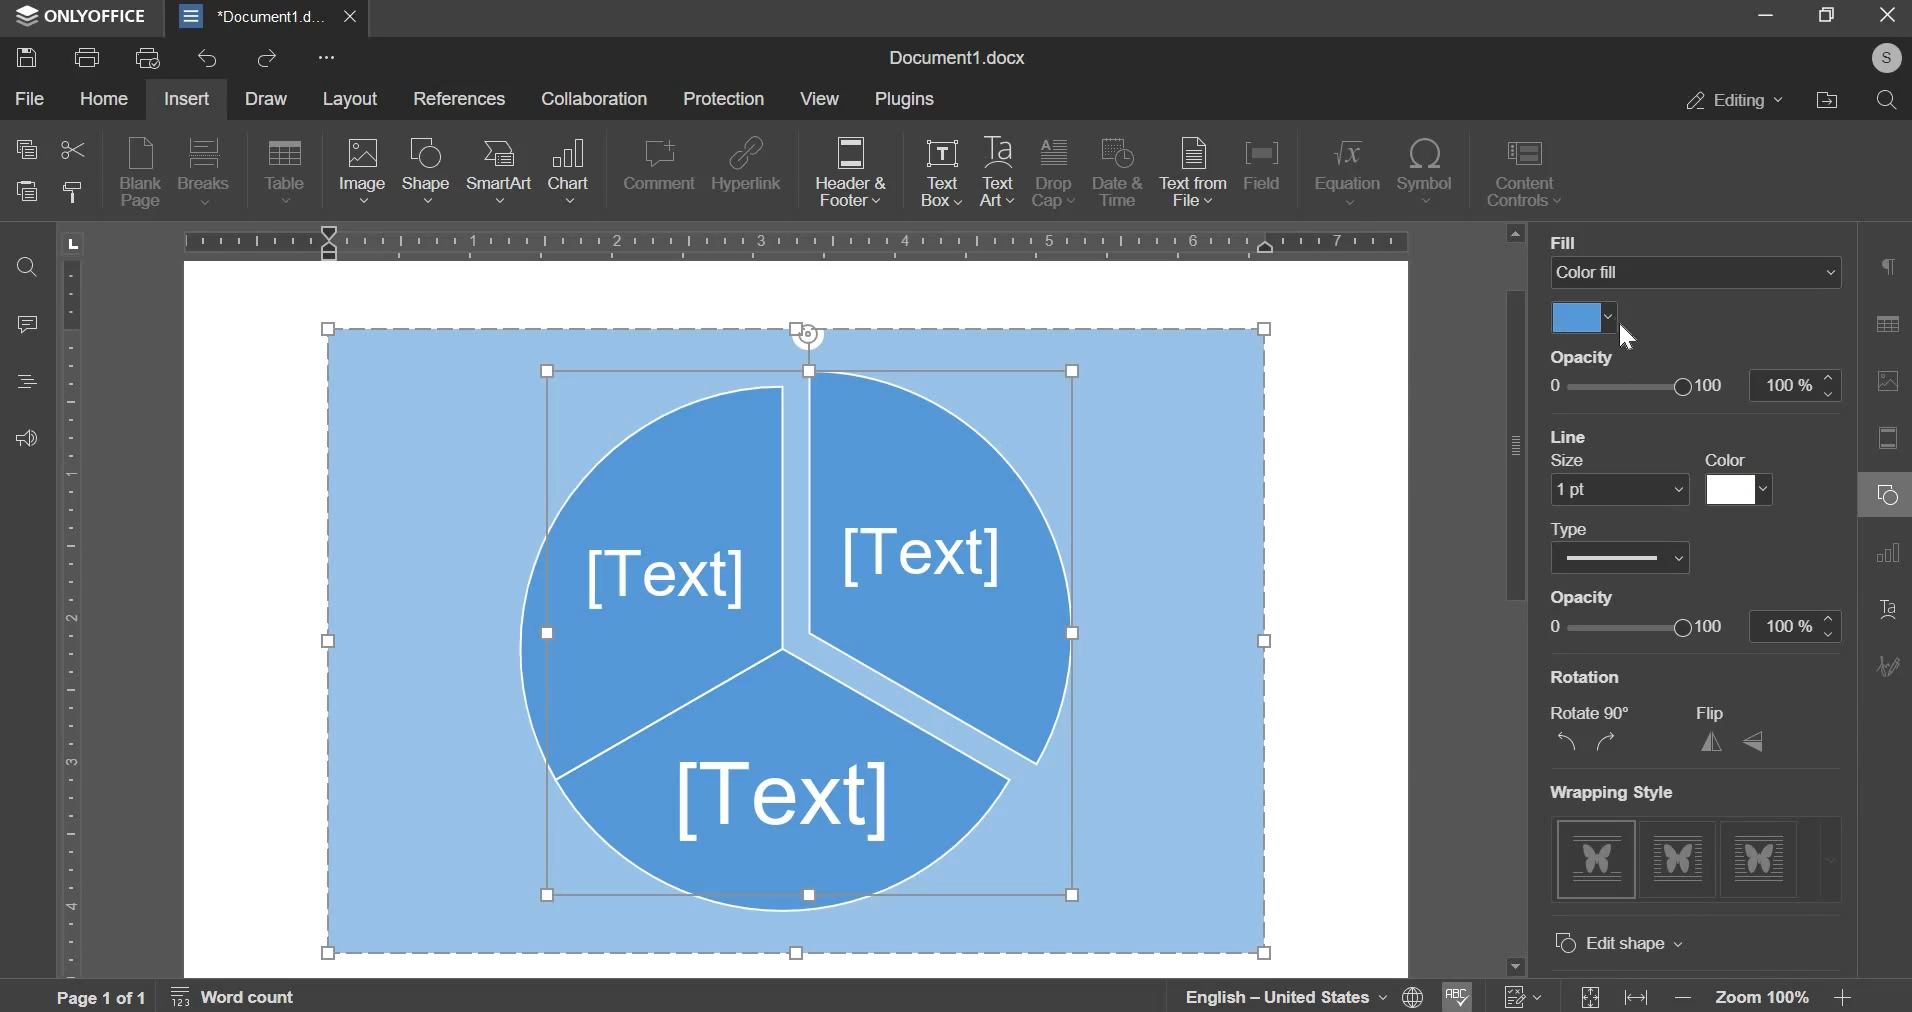 This screenshot has width=1912, height=1012. Describe the element at coordinates (73, 153) in the screenshot. I see `cut` at that location.